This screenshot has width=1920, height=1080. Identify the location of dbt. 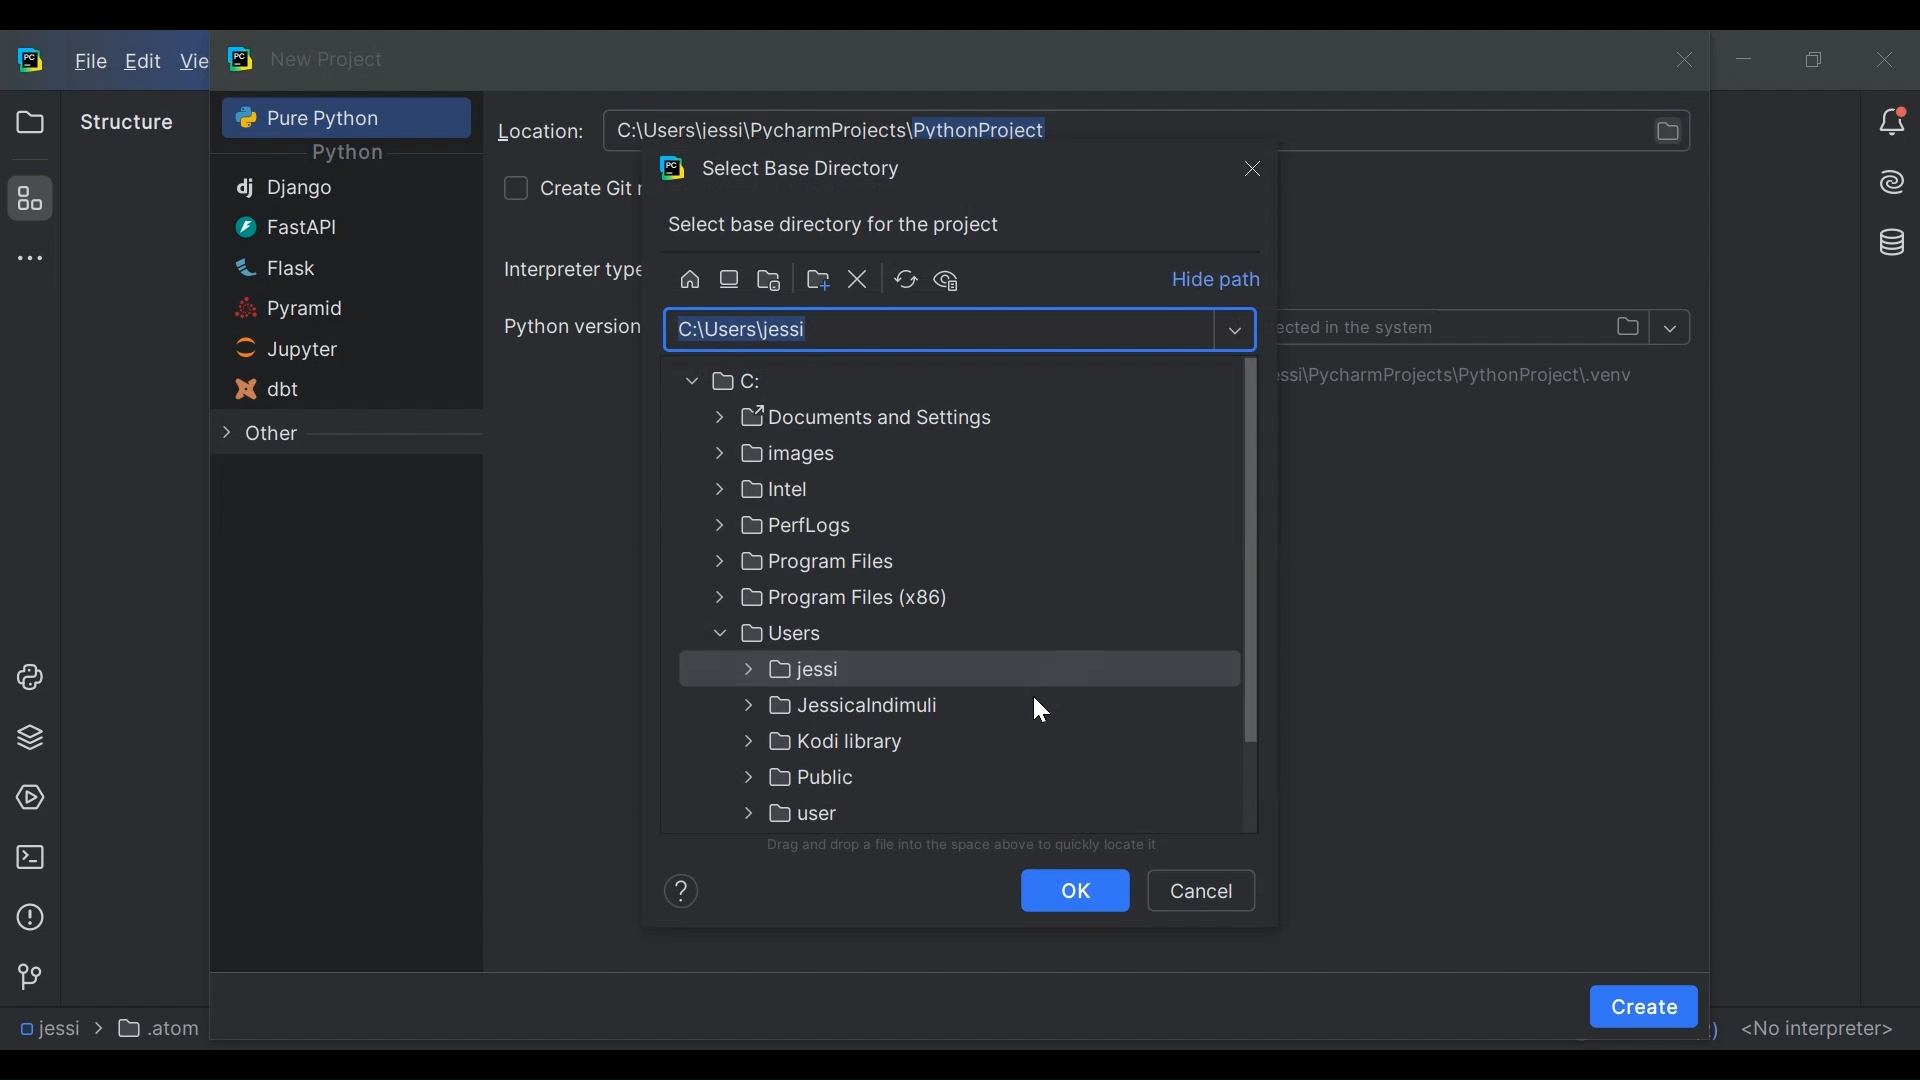
(316, 389).